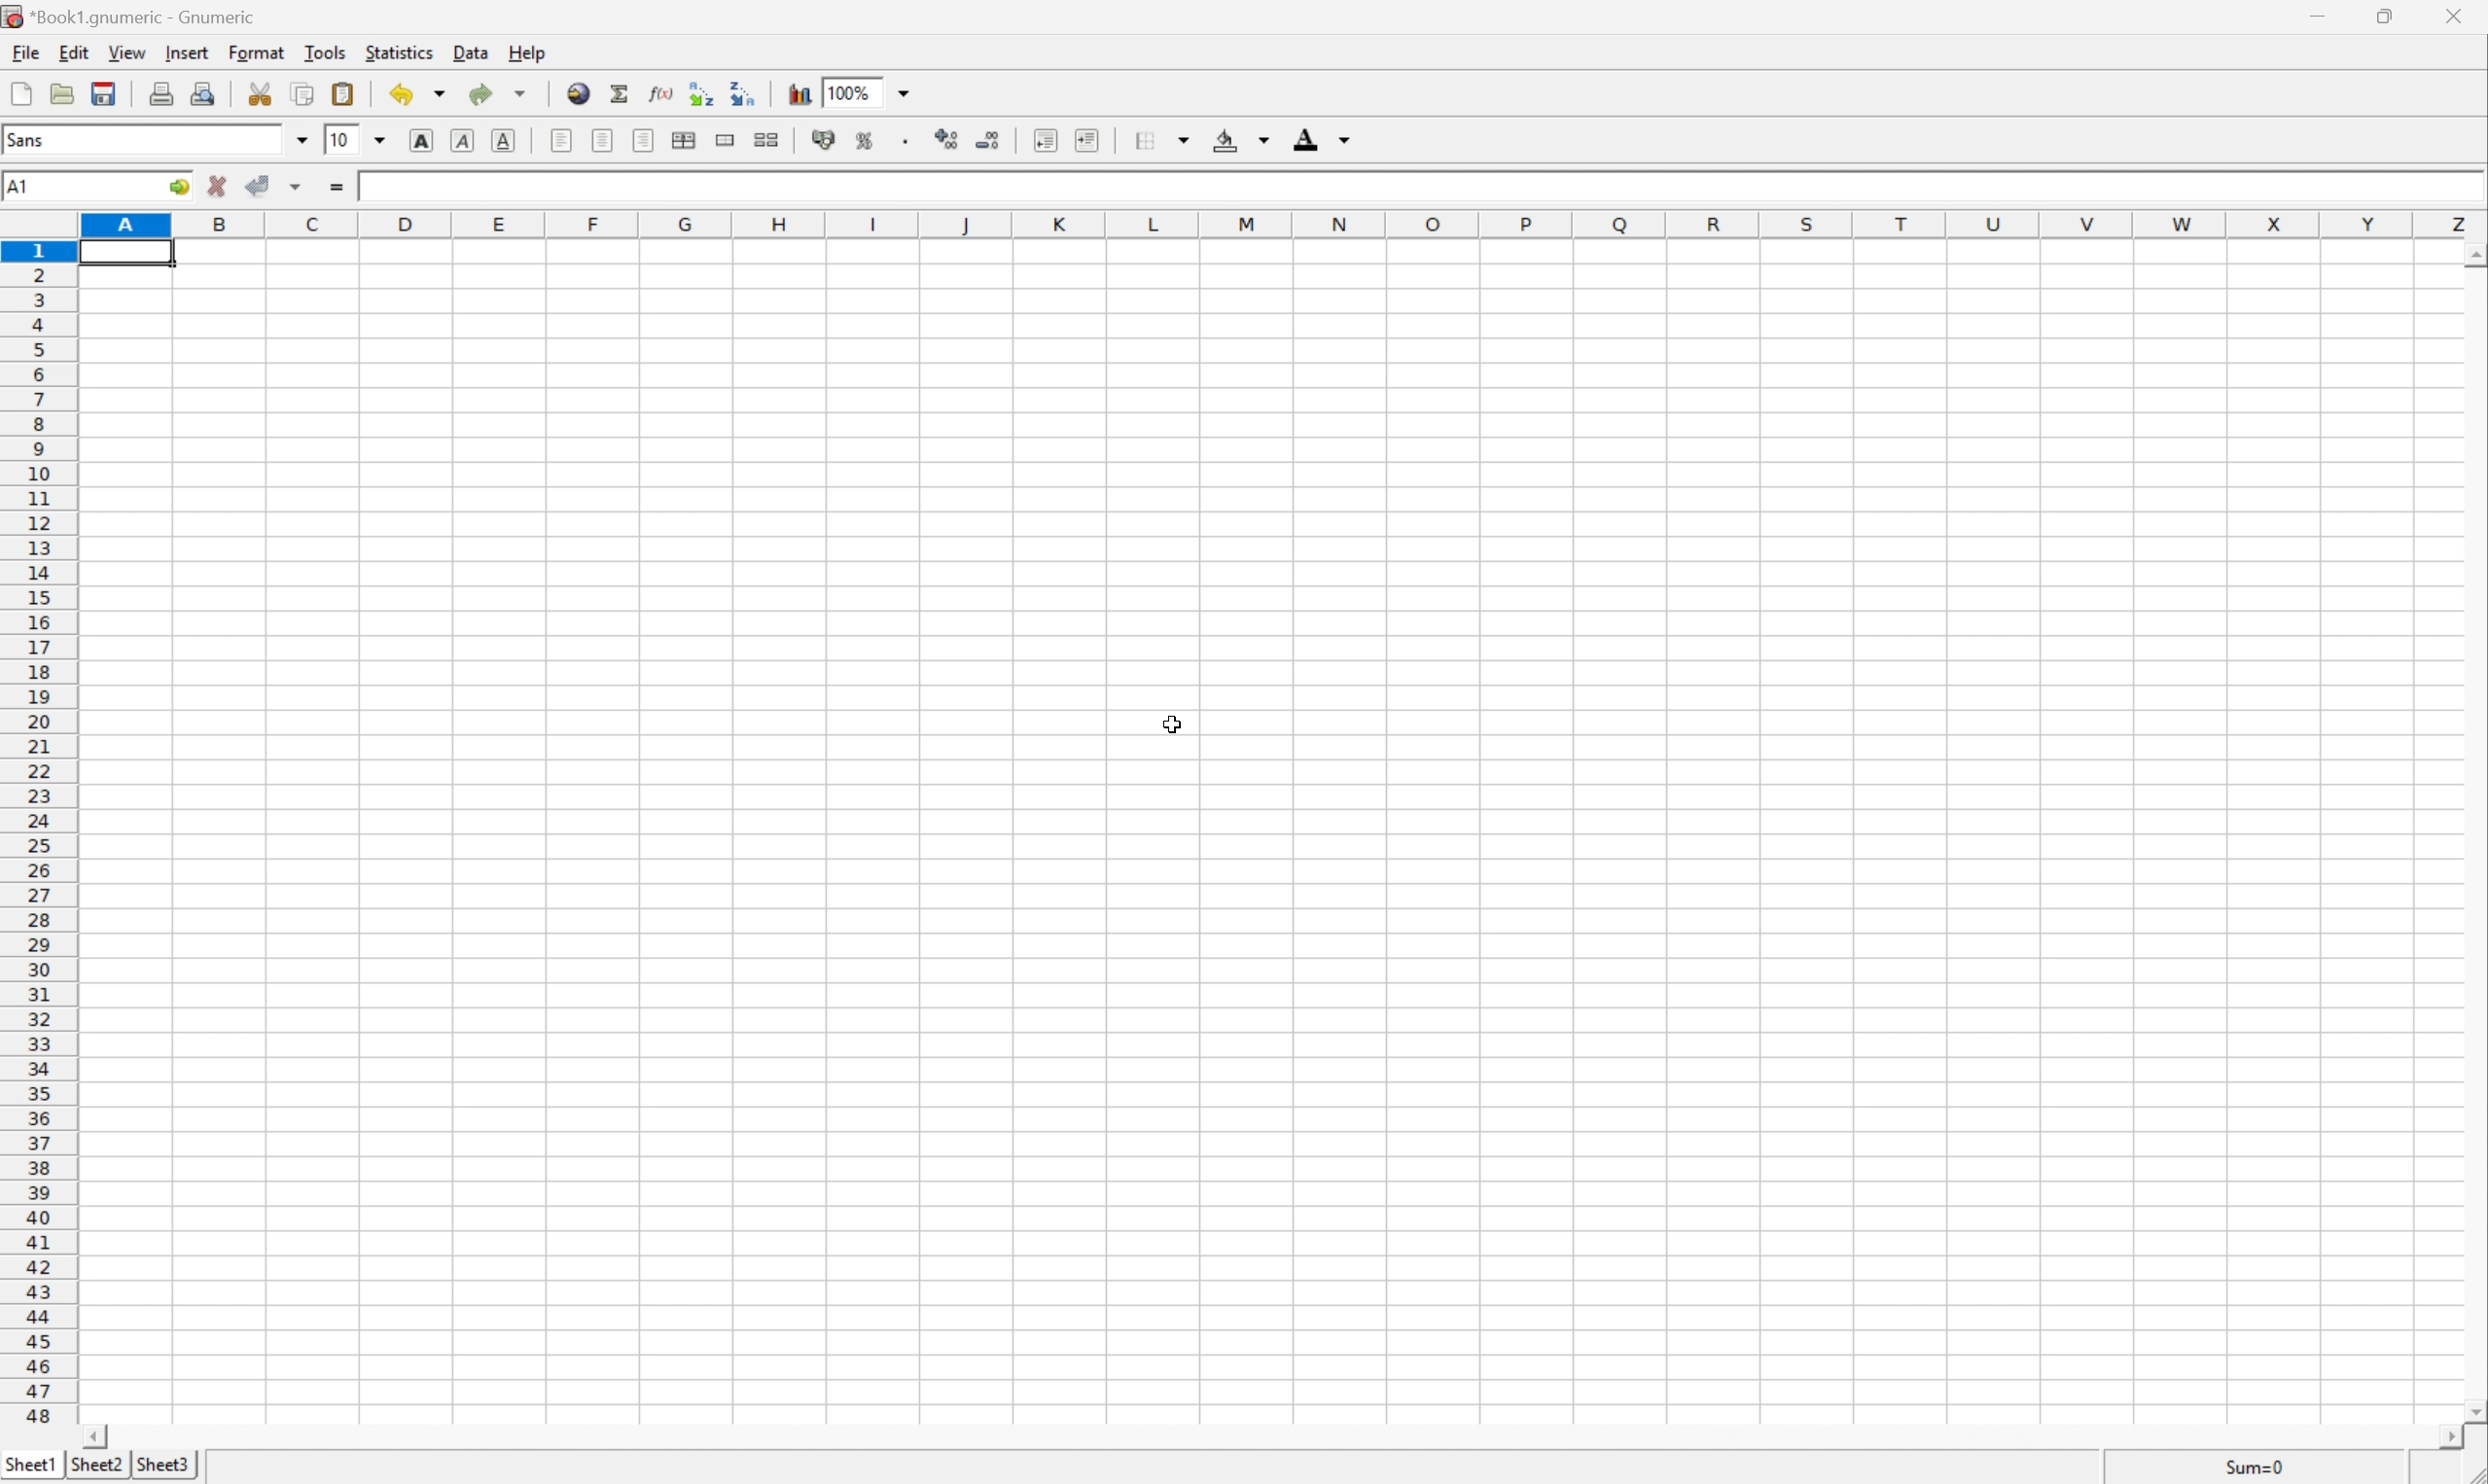 This screenshot has width=2488, height=1484. What do you see at coordinates (527, 53) in the screenshot?
I see `Help` at bounding box center [527, 53].